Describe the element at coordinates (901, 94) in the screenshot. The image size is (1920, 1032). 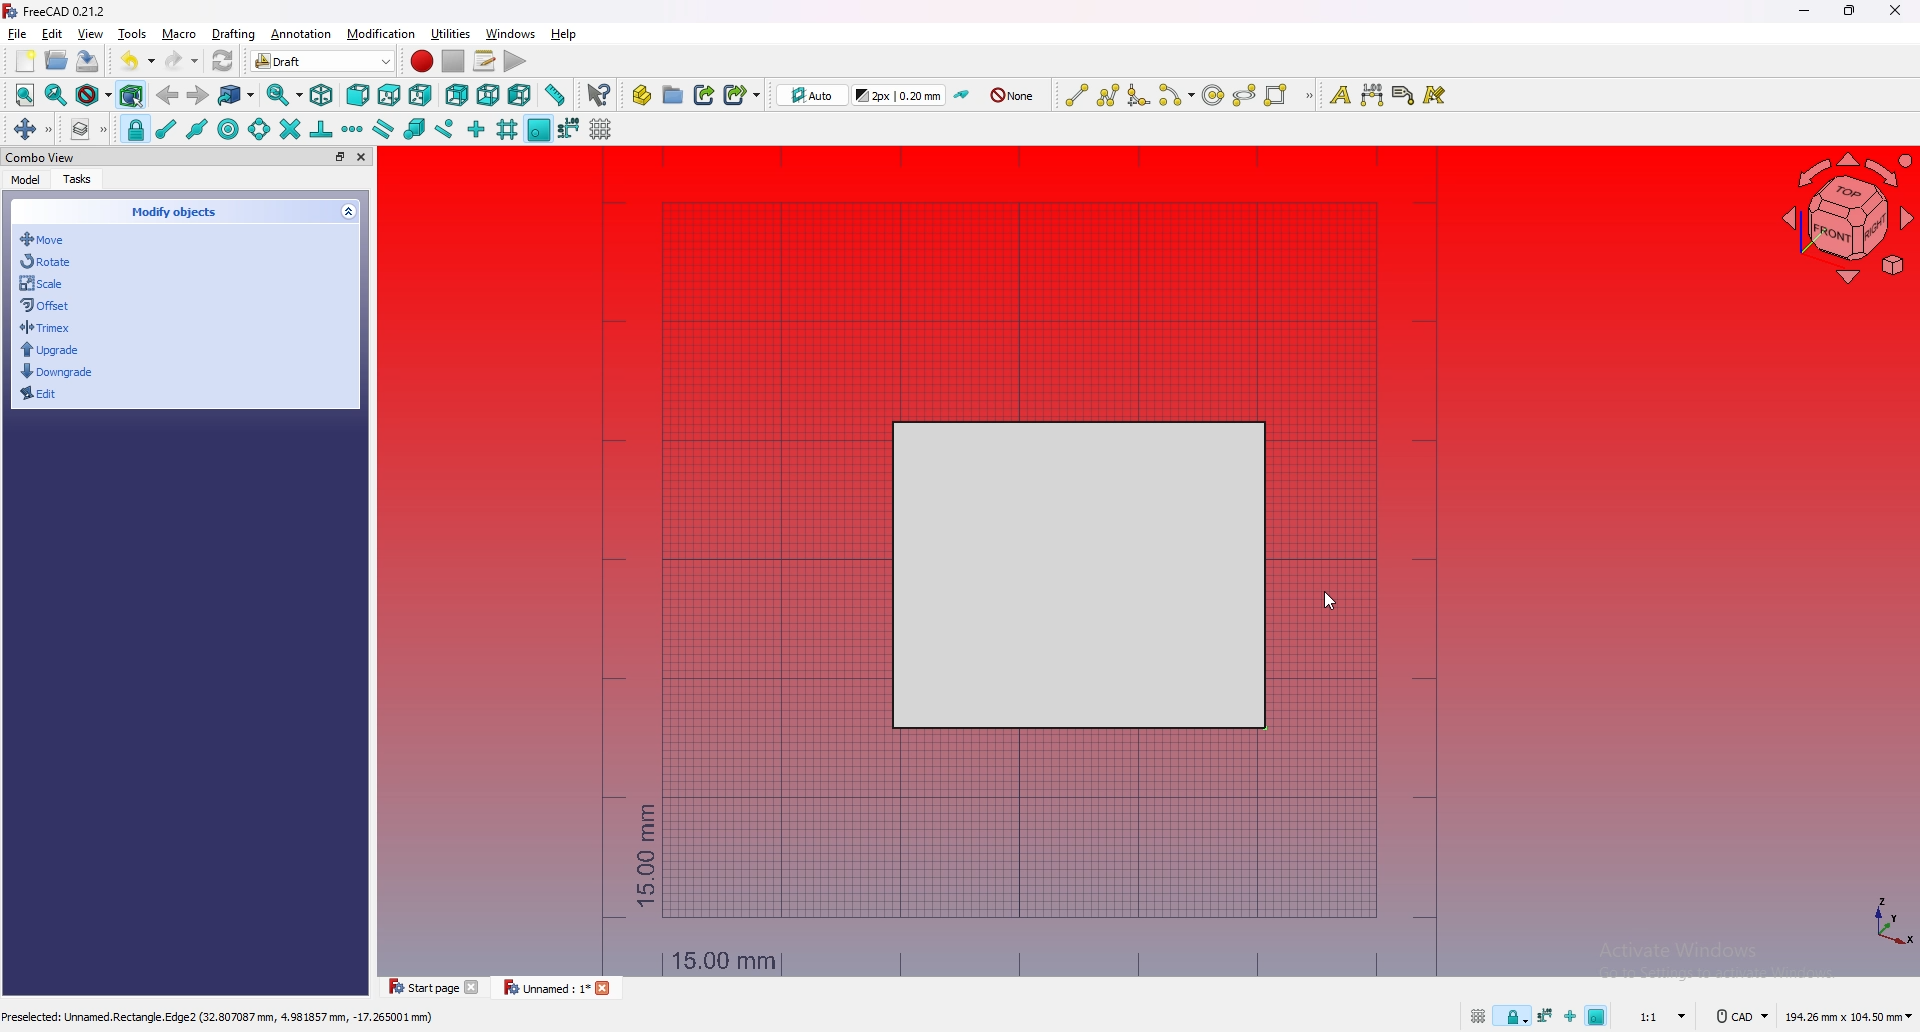
I see `change default style for new objects` at that location.